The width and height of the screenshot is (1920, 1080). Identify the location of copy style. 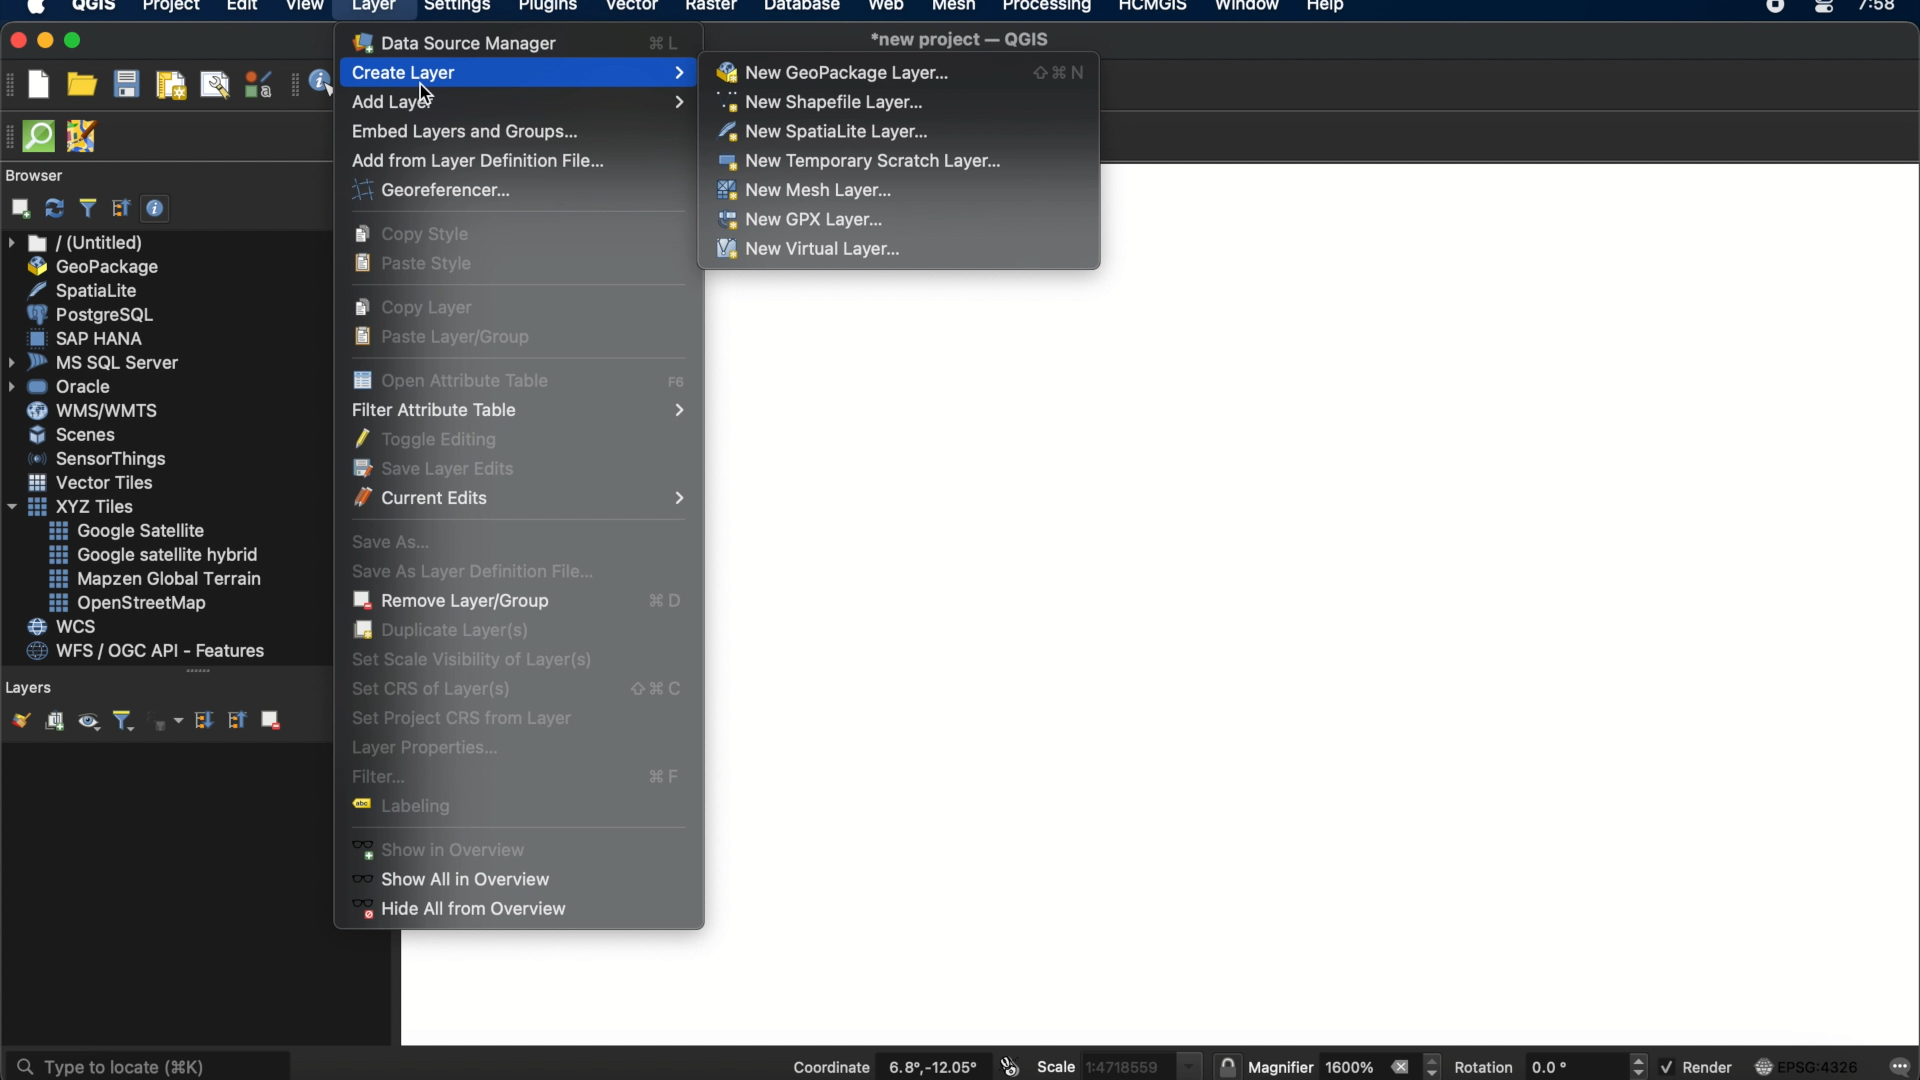
(411, 233).